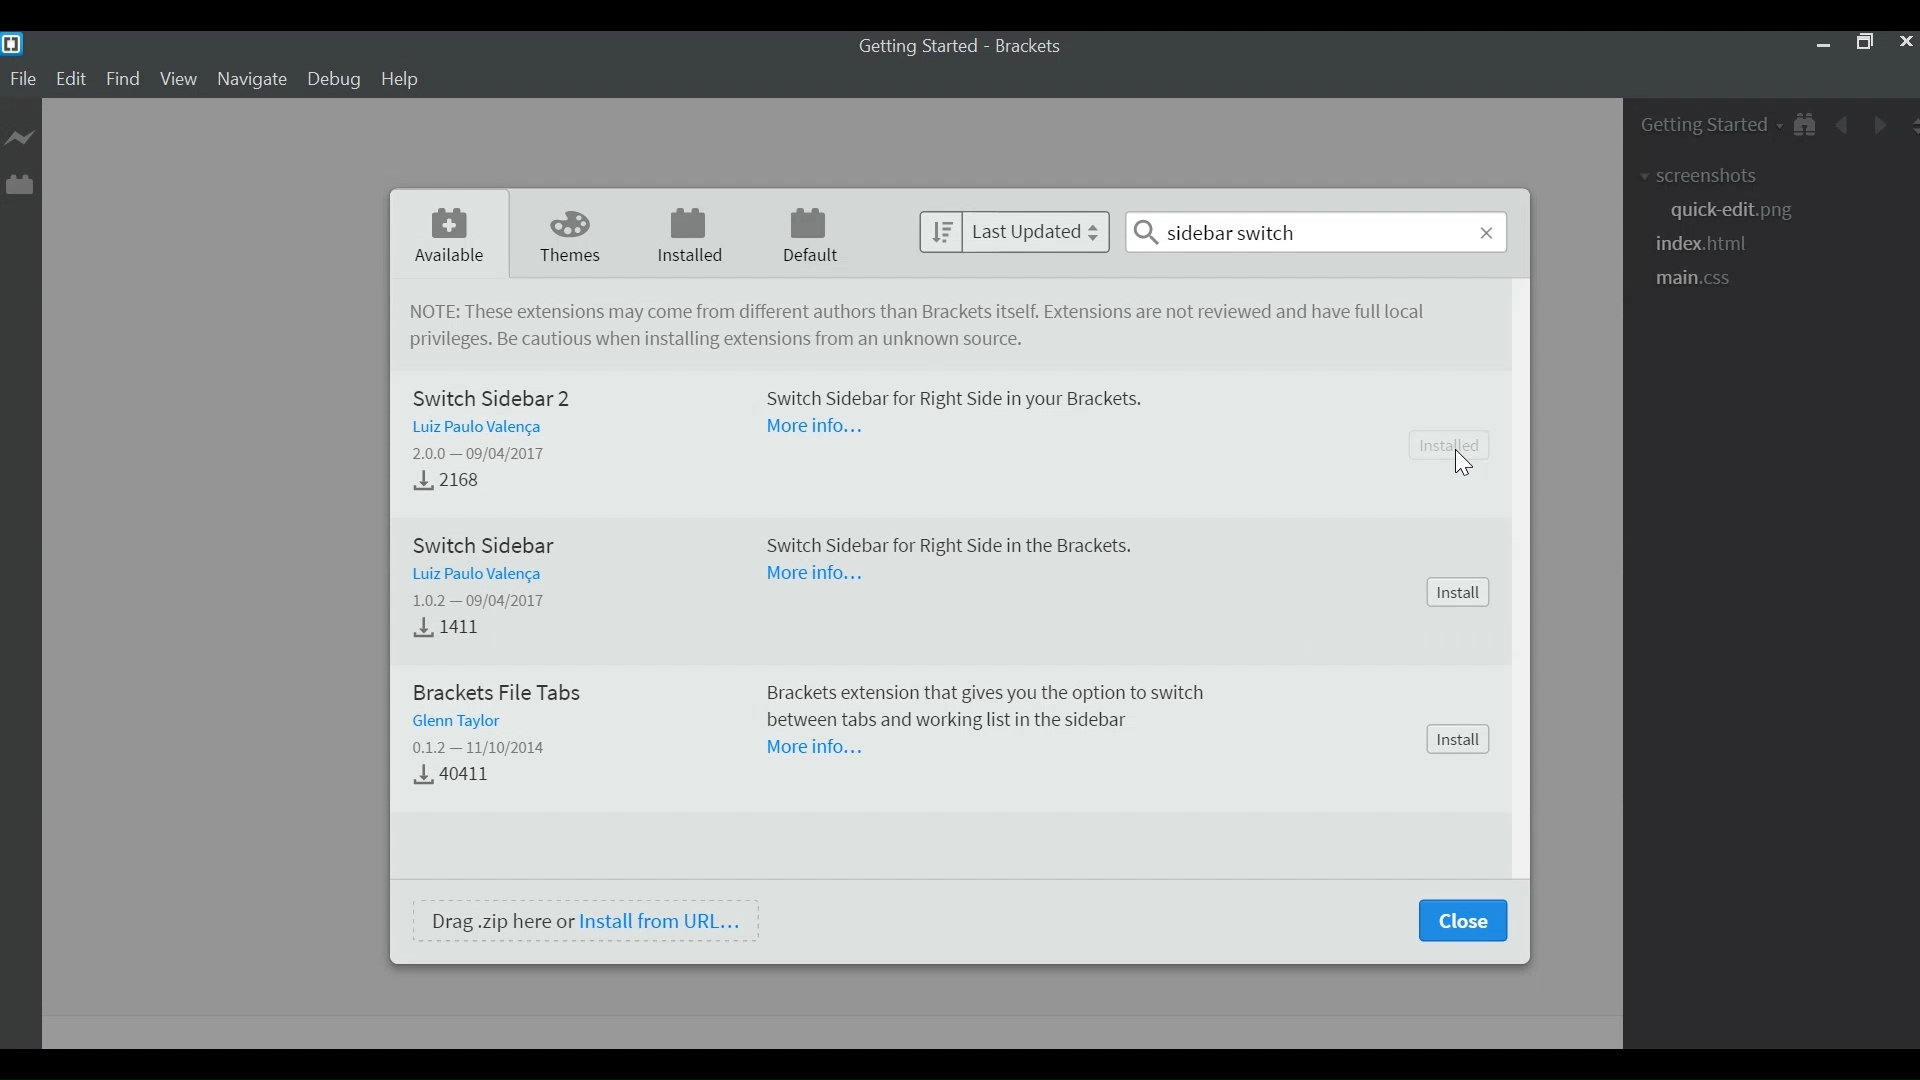 This screenshot has height=1080, width=1920. What do you see at coordinates (495, 694) in the screenshot?
I see `Brackets File Tabs` at bounding box center [495, 694].